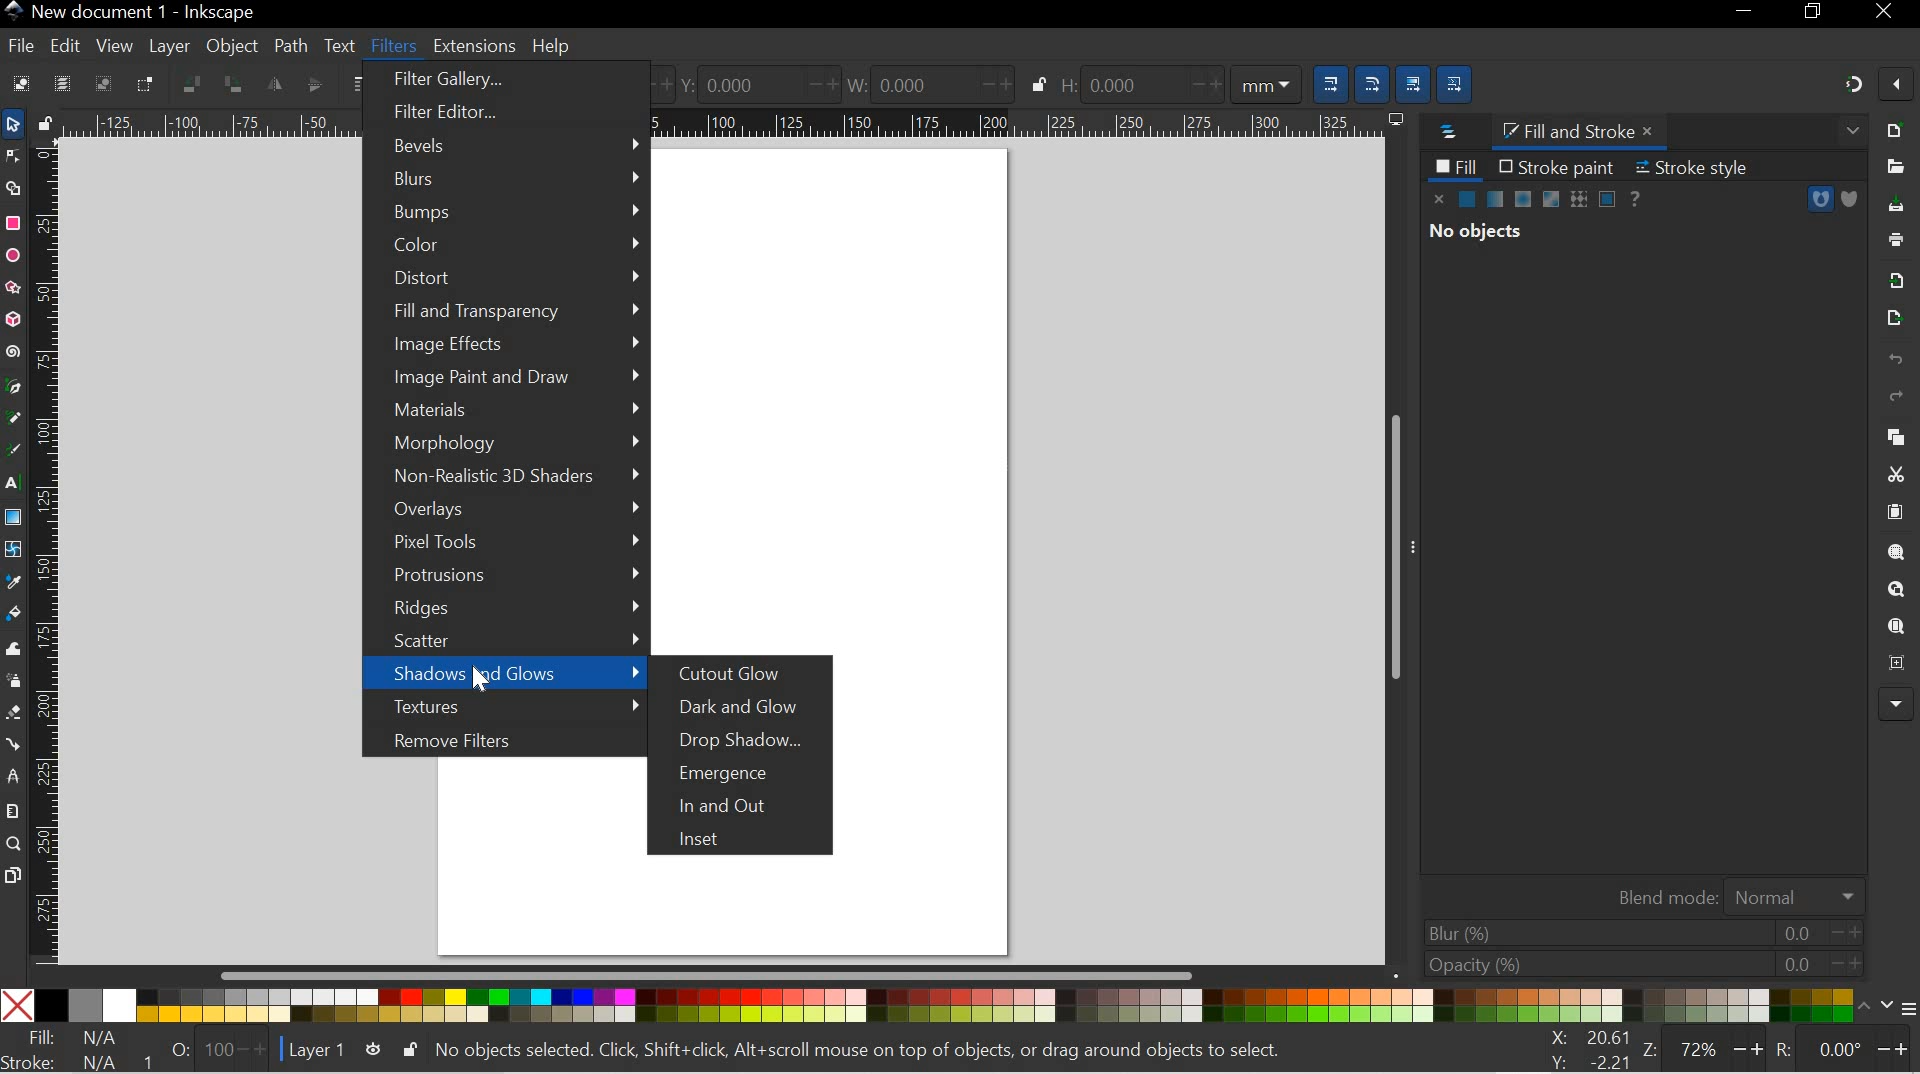 Image resolution: width=1920 pixels, height=1074 pixels. I want to click on SELECT ALL OBJECTS, so click(18, 83).